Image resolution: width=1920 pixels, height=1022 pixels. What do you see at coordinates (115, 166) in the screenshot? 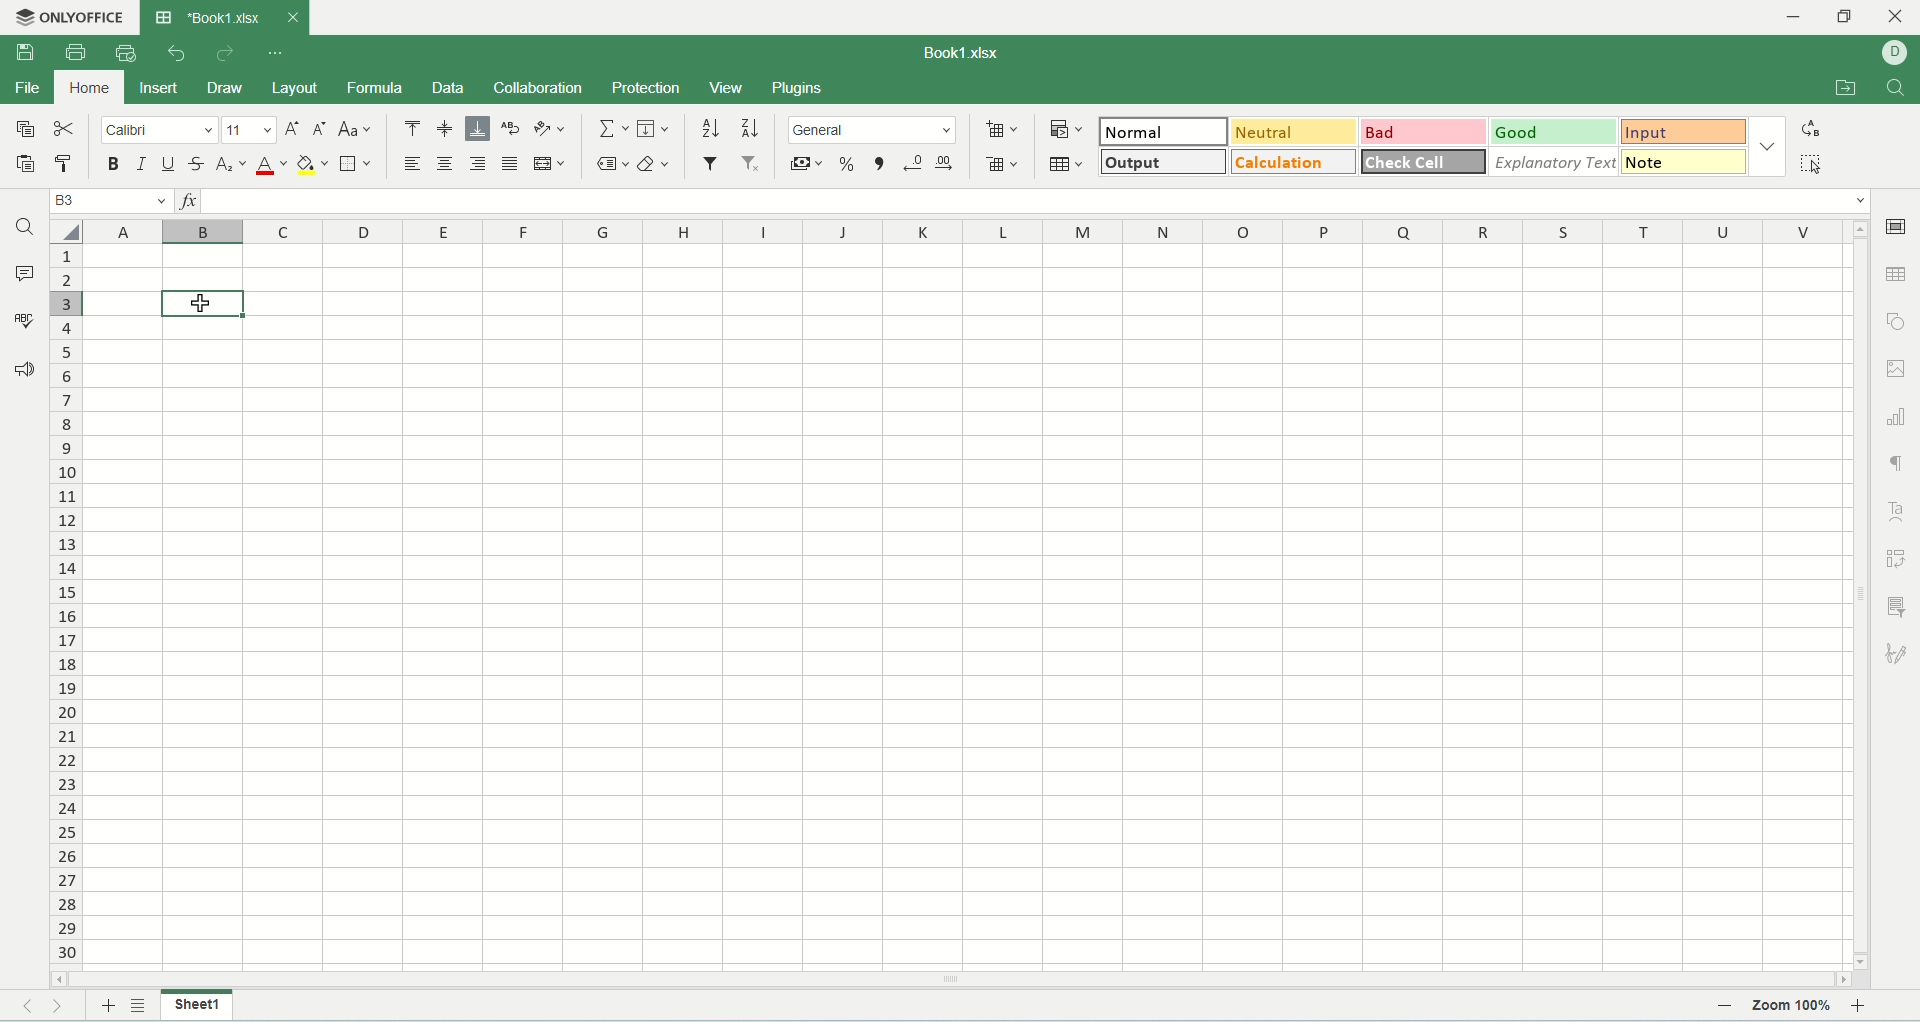
I see `bold` at bounding box center [115, 166].